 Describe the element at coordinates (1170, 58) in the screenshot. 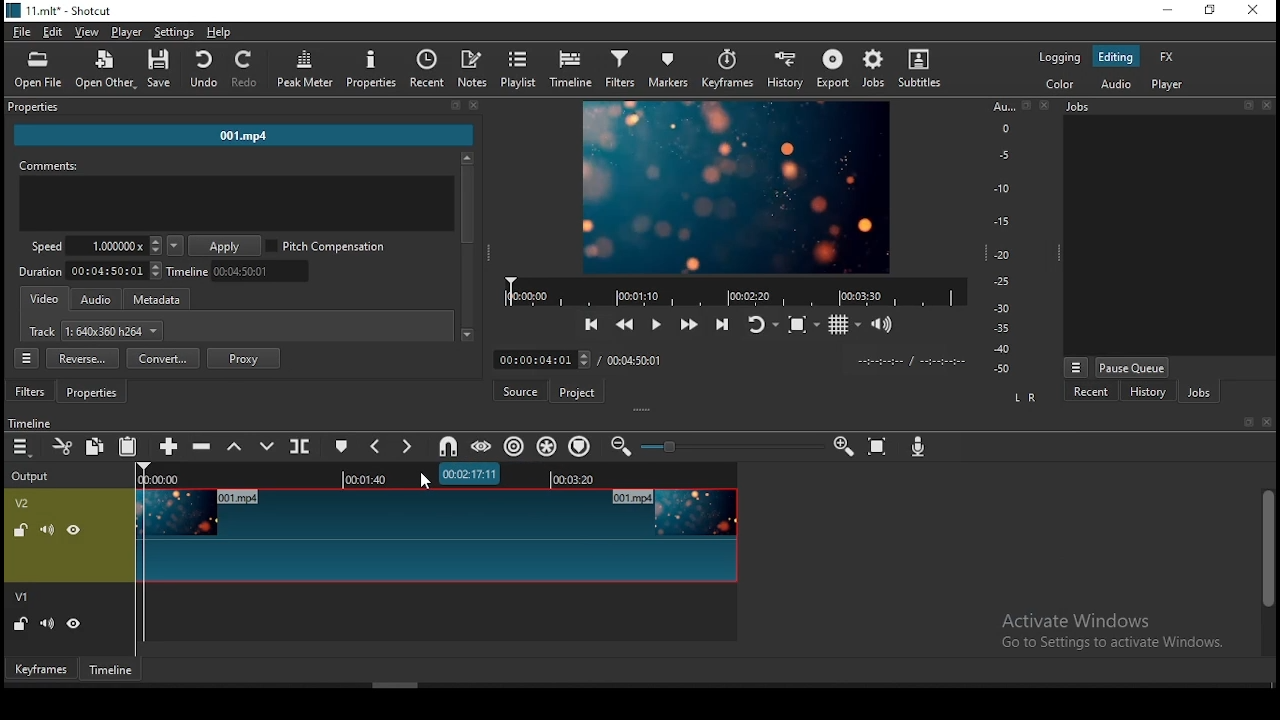

I see `fx` at that location.